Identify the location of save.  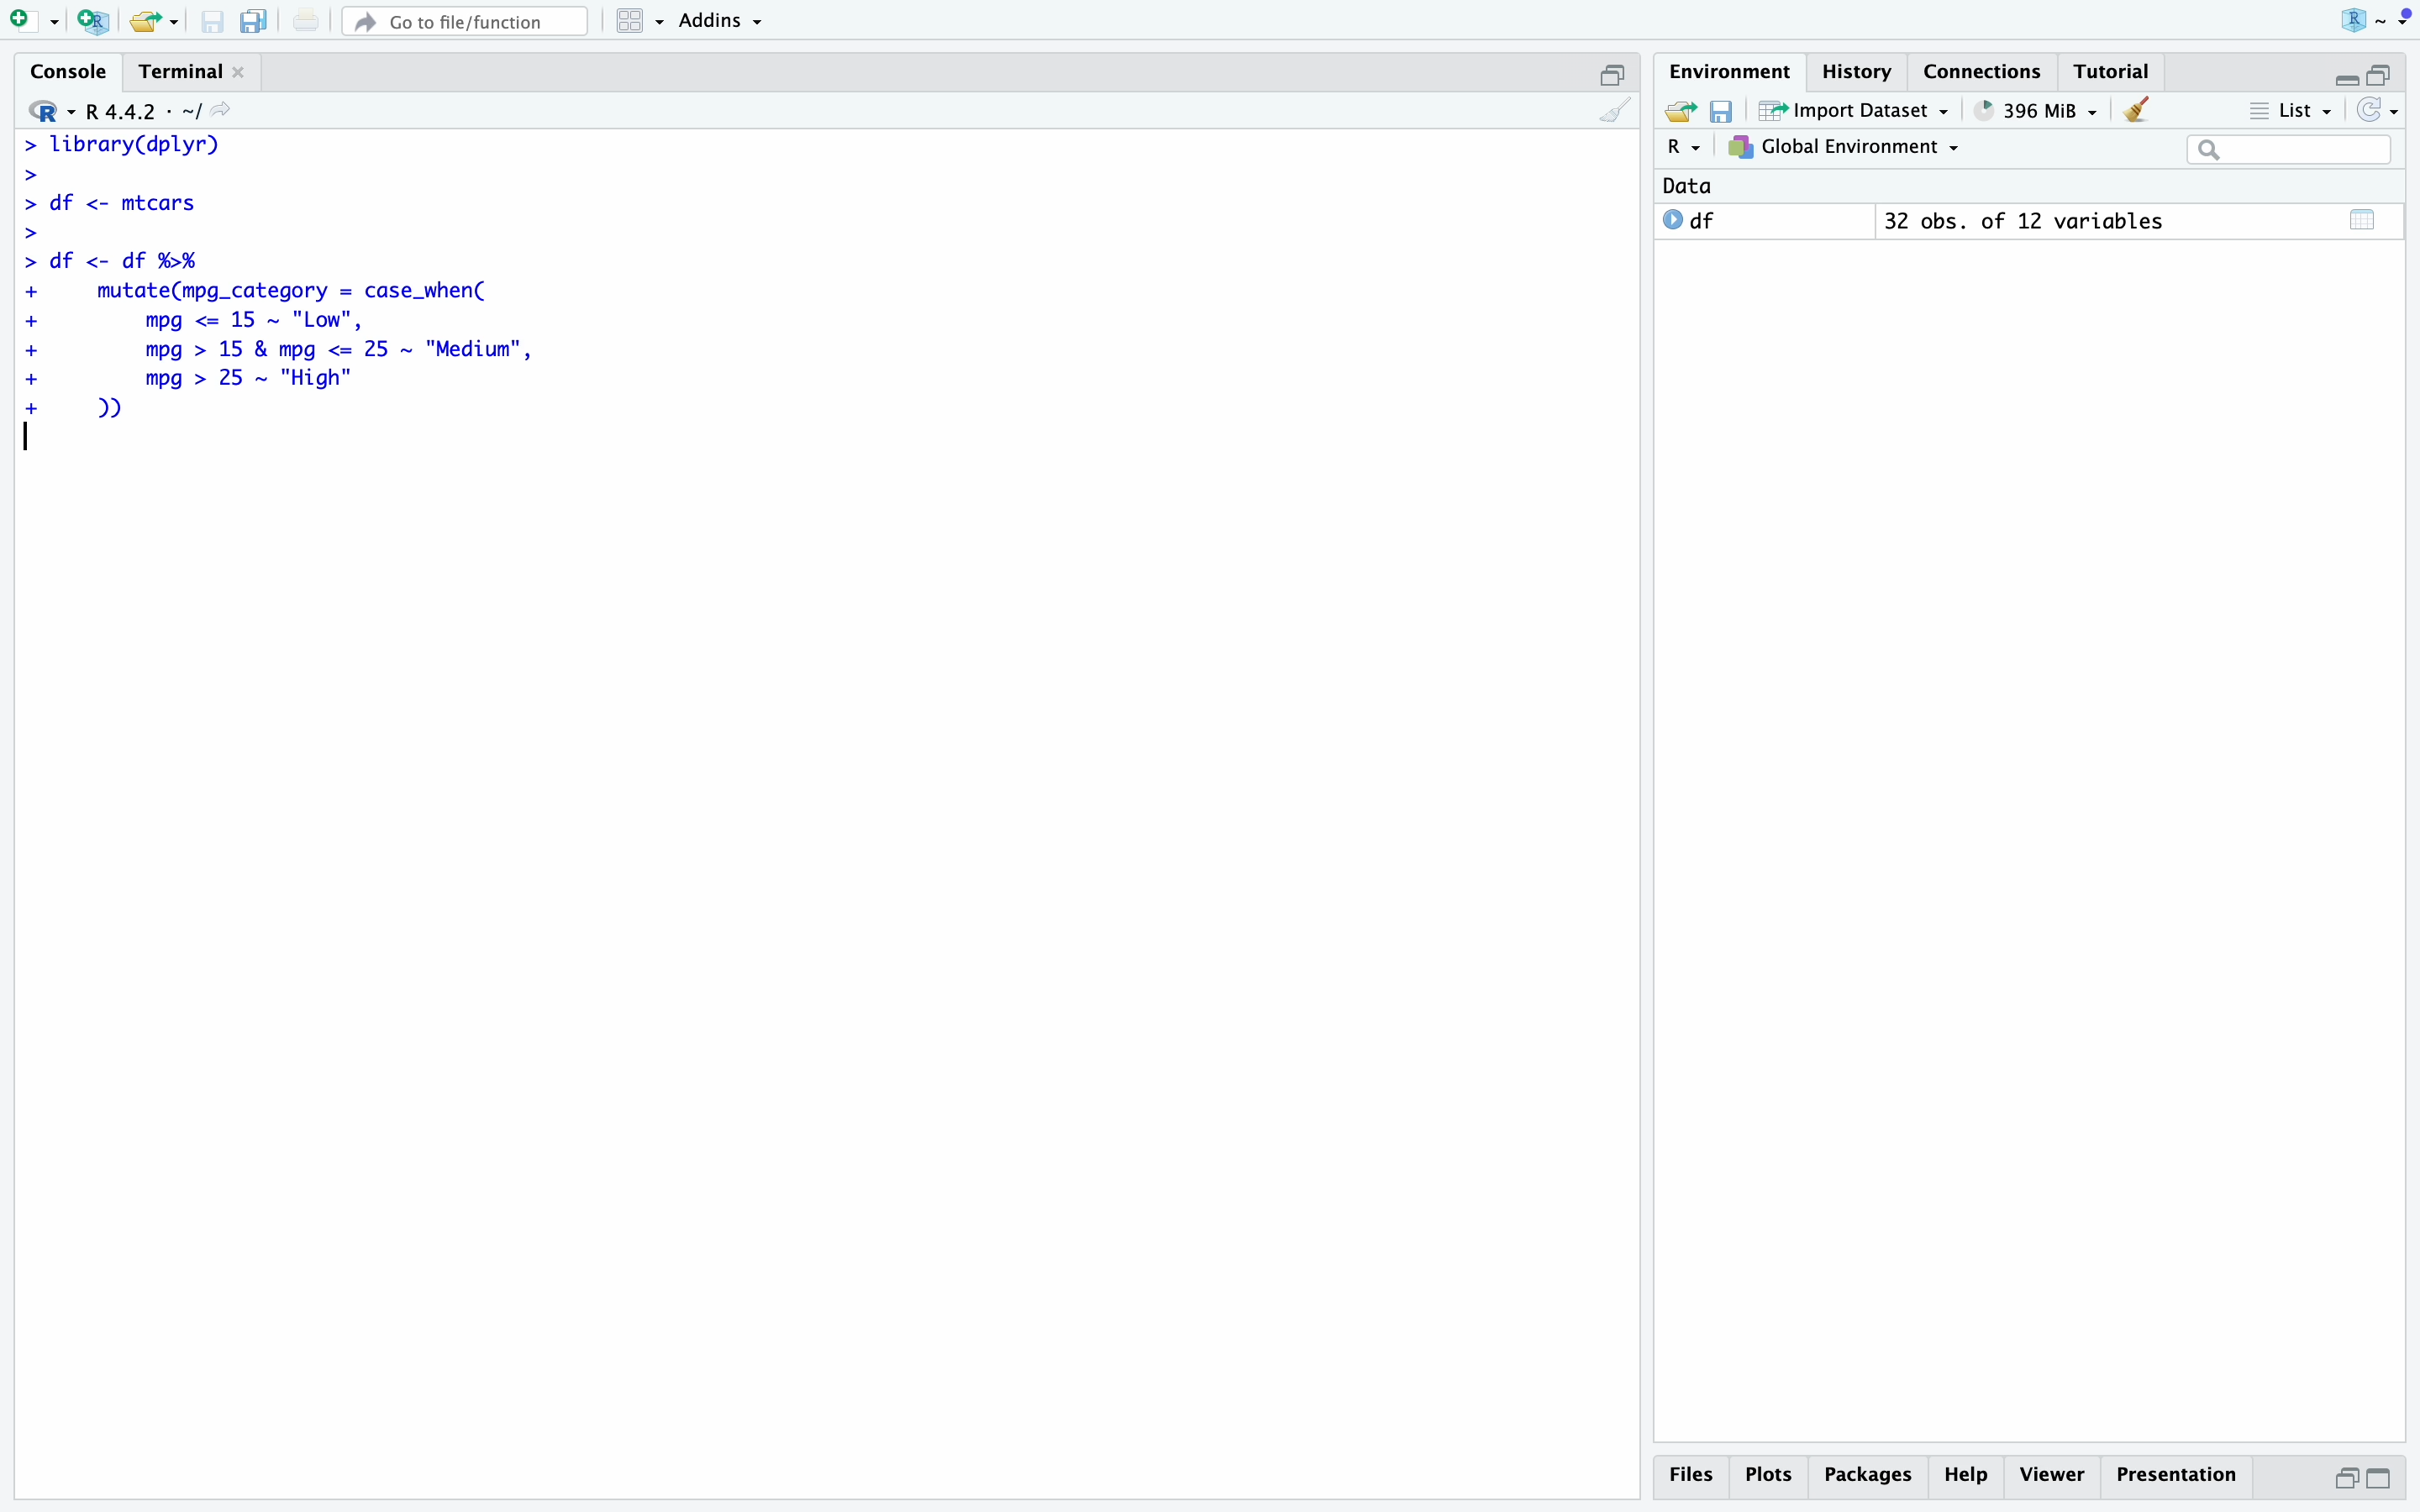
(1722, 111).